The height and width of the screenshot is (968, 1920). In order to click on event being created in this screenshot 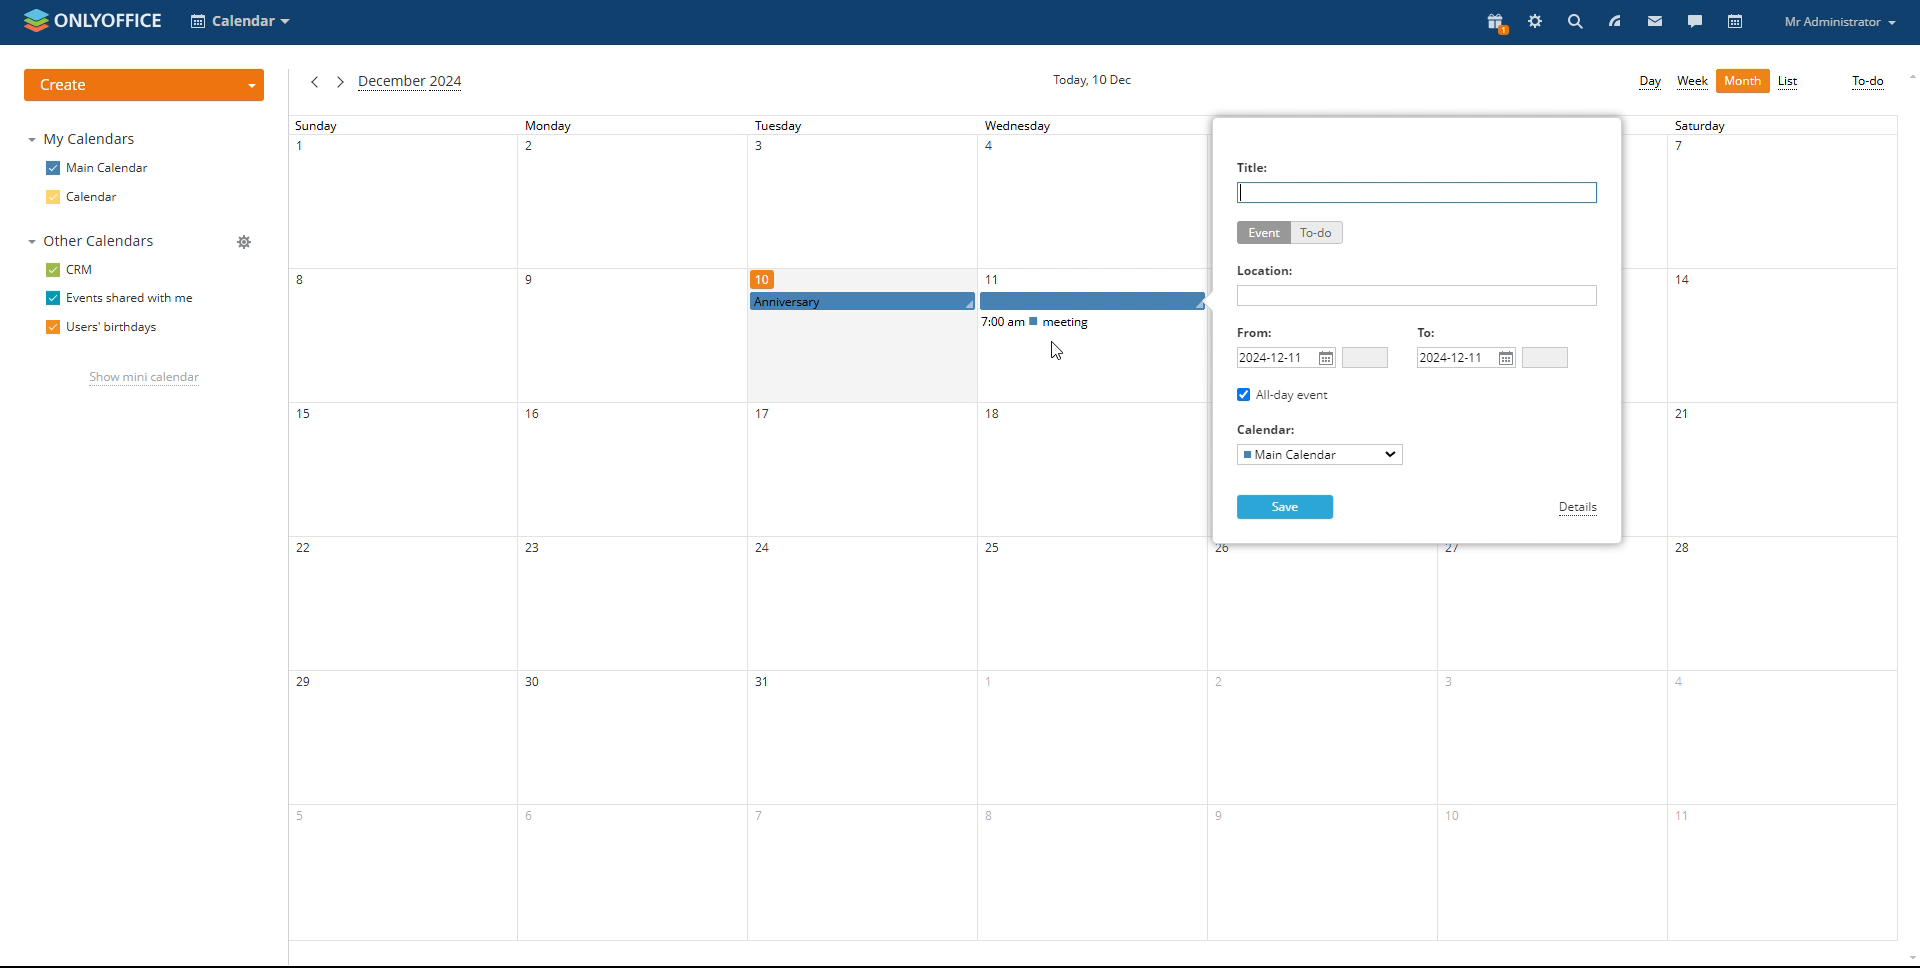, I will do `click(977, 303)`.